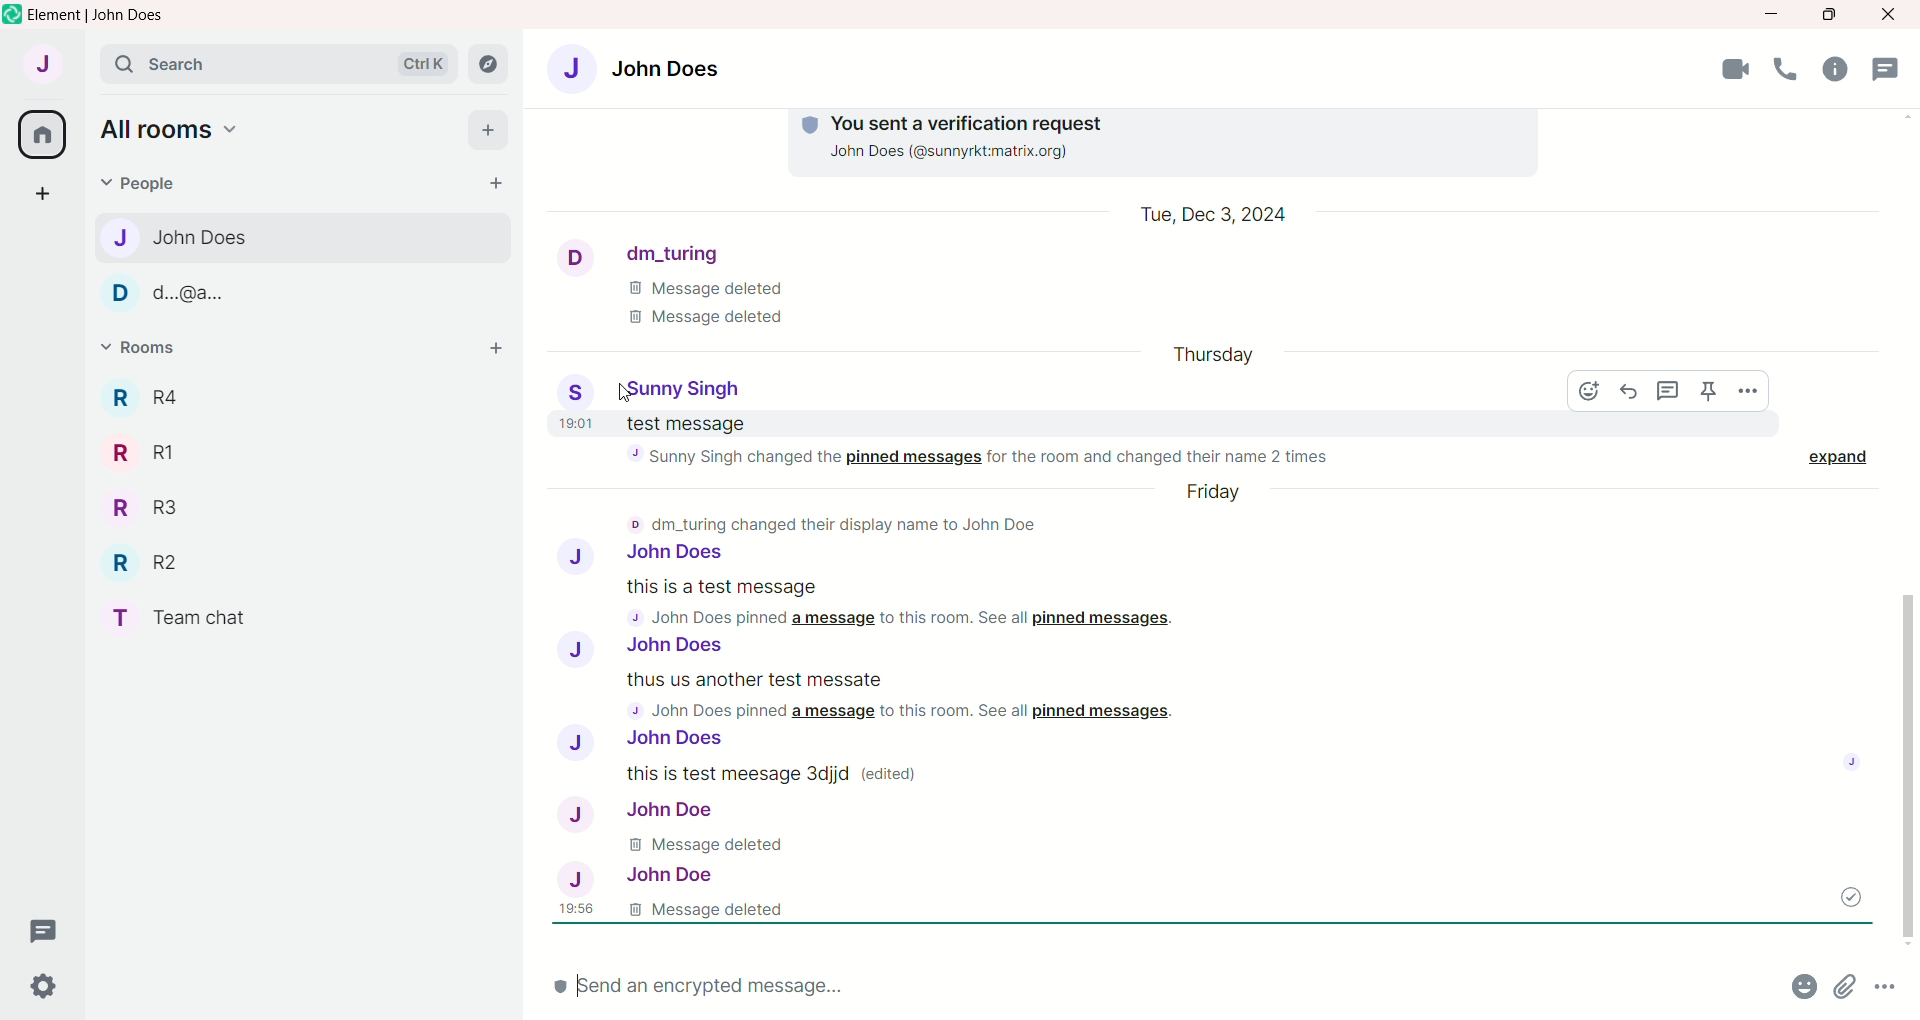 This screenshot has width=1920, height=1020. I want to click on time, so click(575, 425).